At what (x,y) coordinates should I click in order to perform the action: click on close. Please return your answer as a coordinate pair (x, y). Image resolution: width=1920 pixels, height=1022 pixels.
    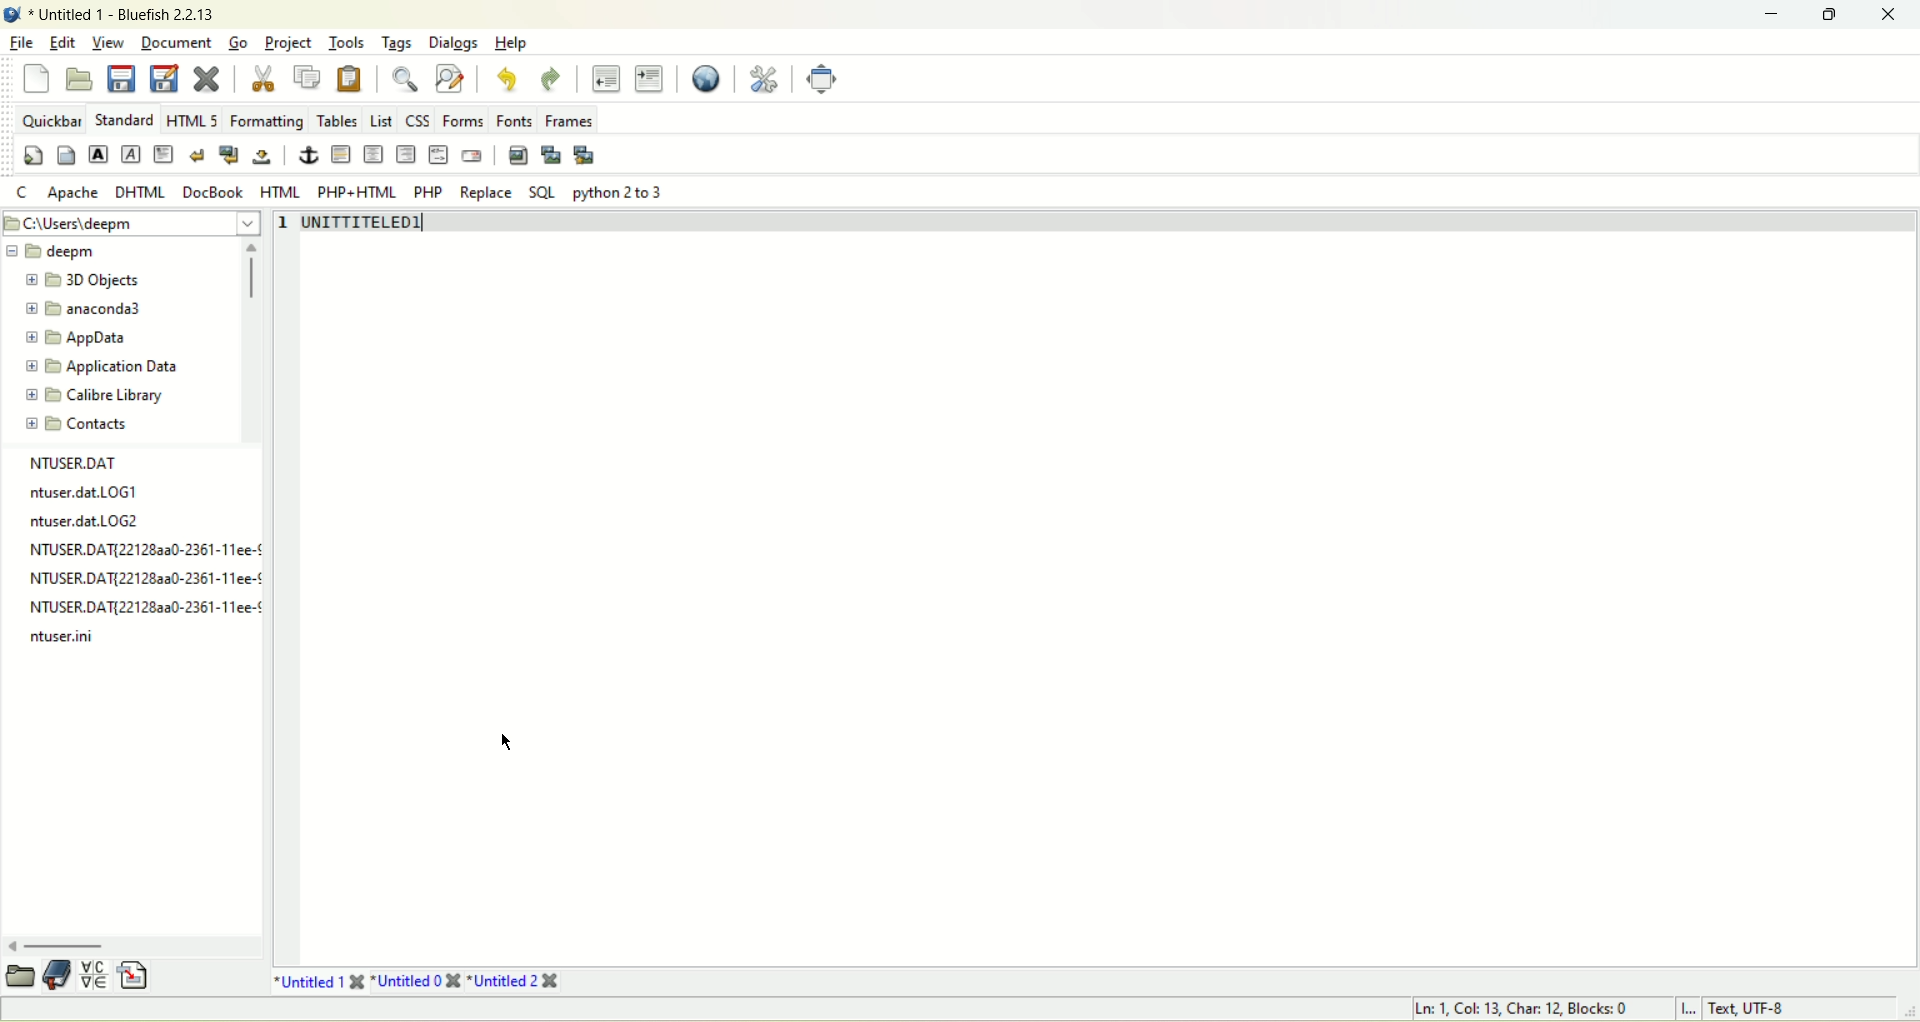
    Looking at the image, I should click on (1889, 15).